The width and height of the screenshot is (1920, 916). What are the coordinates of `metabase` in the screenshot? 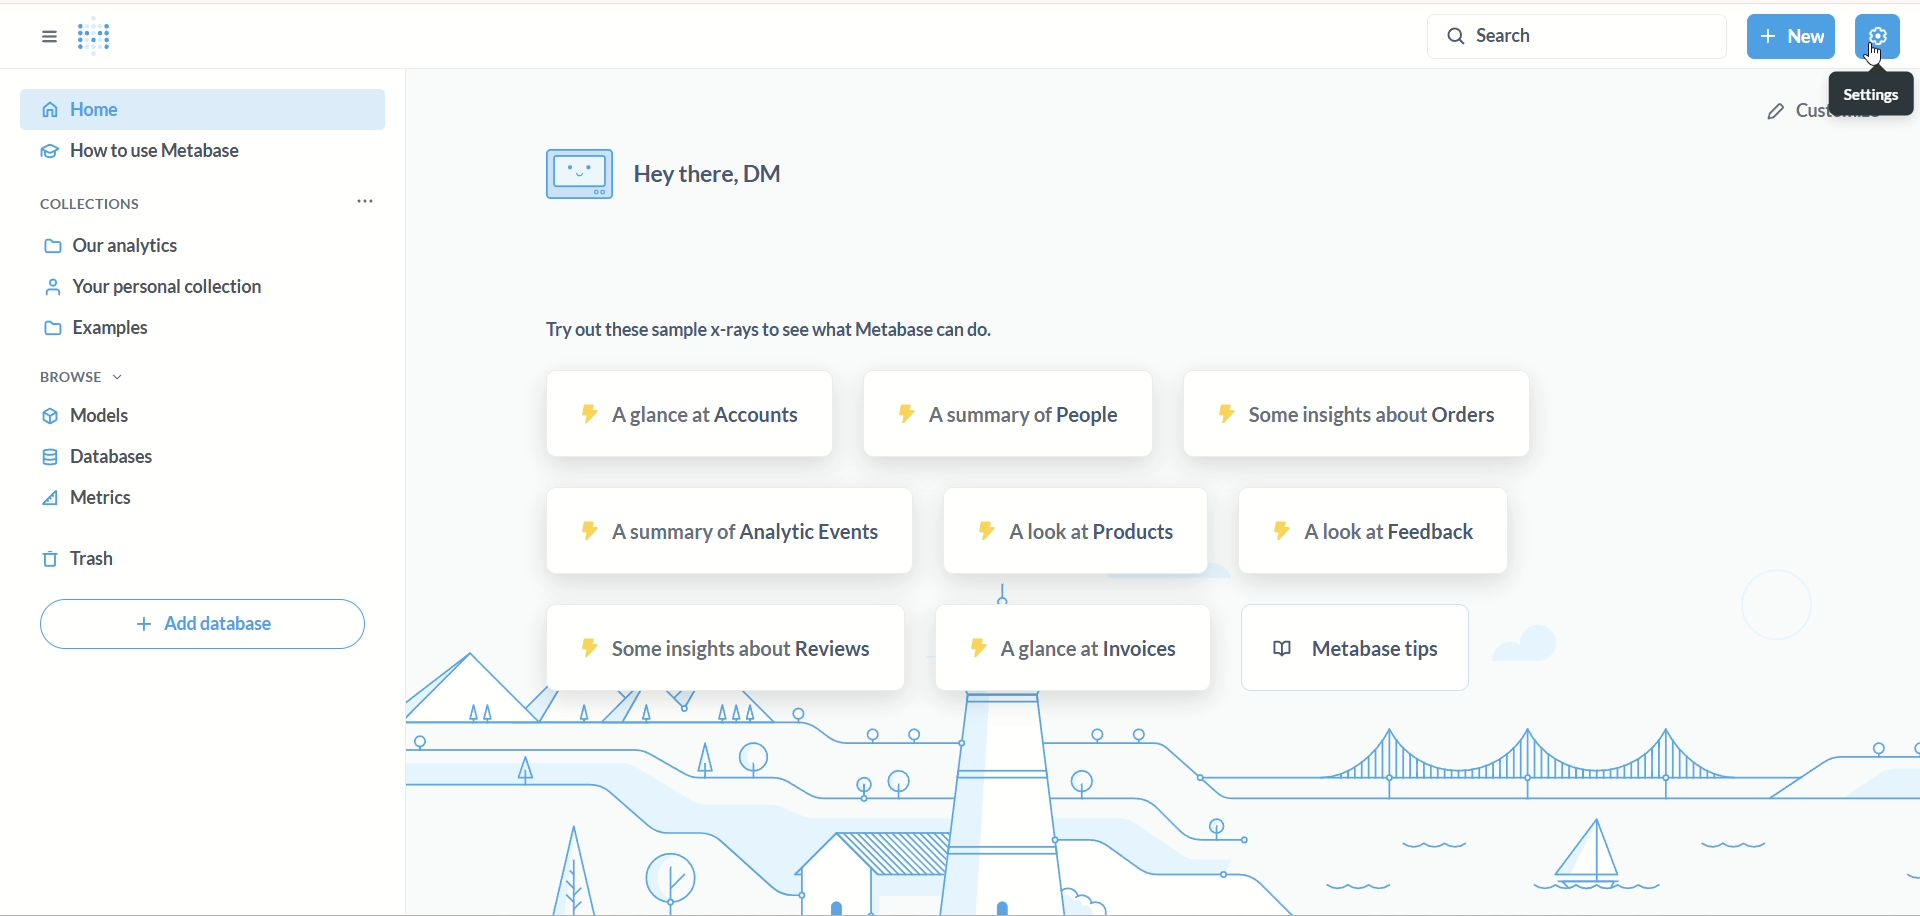 It's located at (1355, 646).